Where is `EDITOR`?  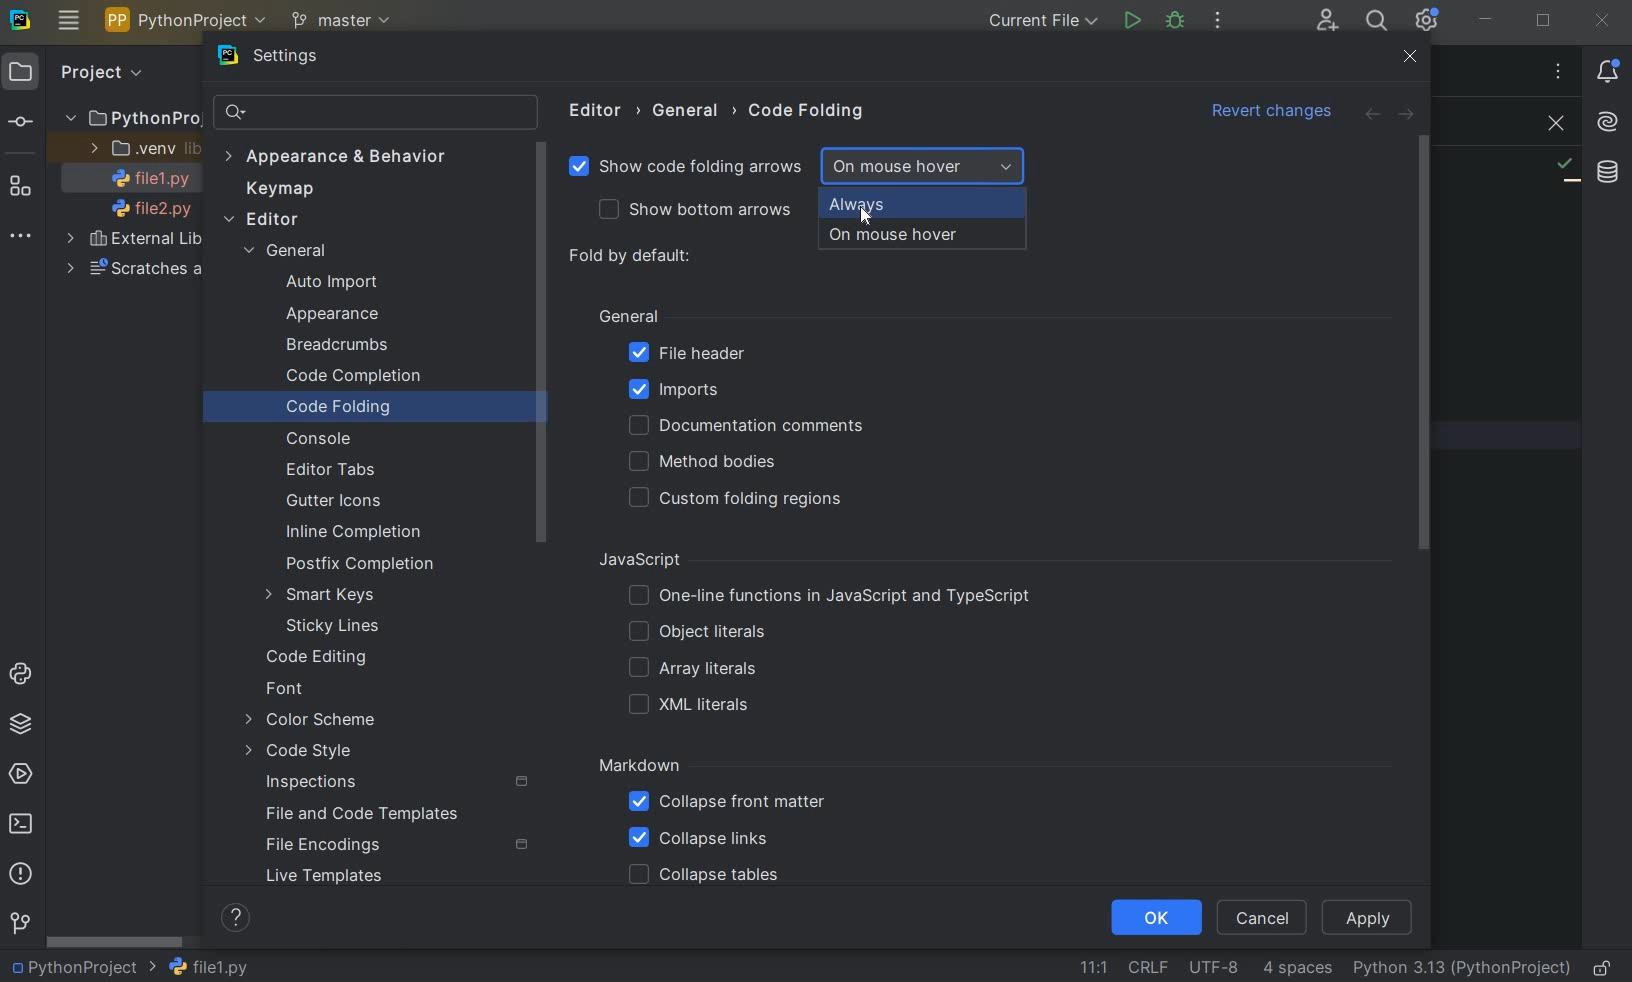
EDITOR is located at coordinates (599, 110).